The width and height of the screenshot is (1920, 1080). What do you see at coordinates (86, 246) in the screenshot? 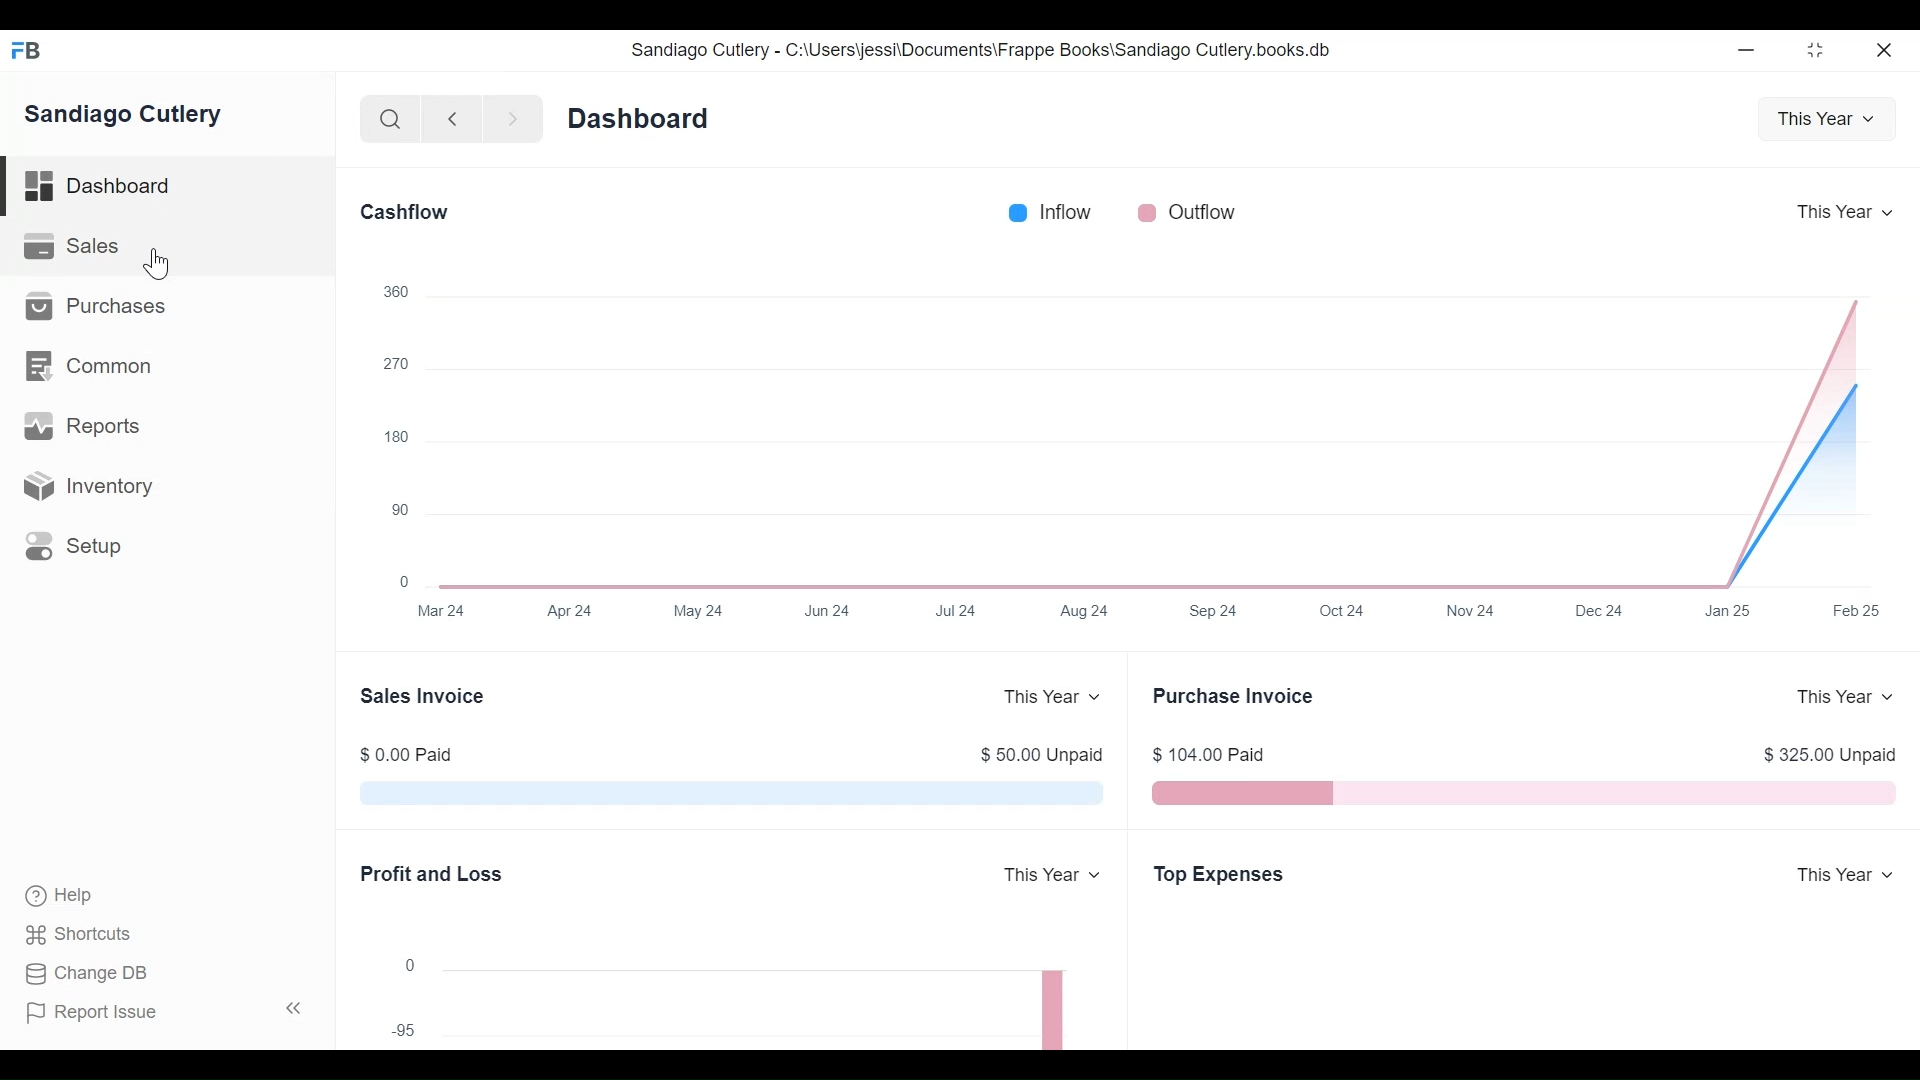
I see `Sales` at bounding box center [86, 246].